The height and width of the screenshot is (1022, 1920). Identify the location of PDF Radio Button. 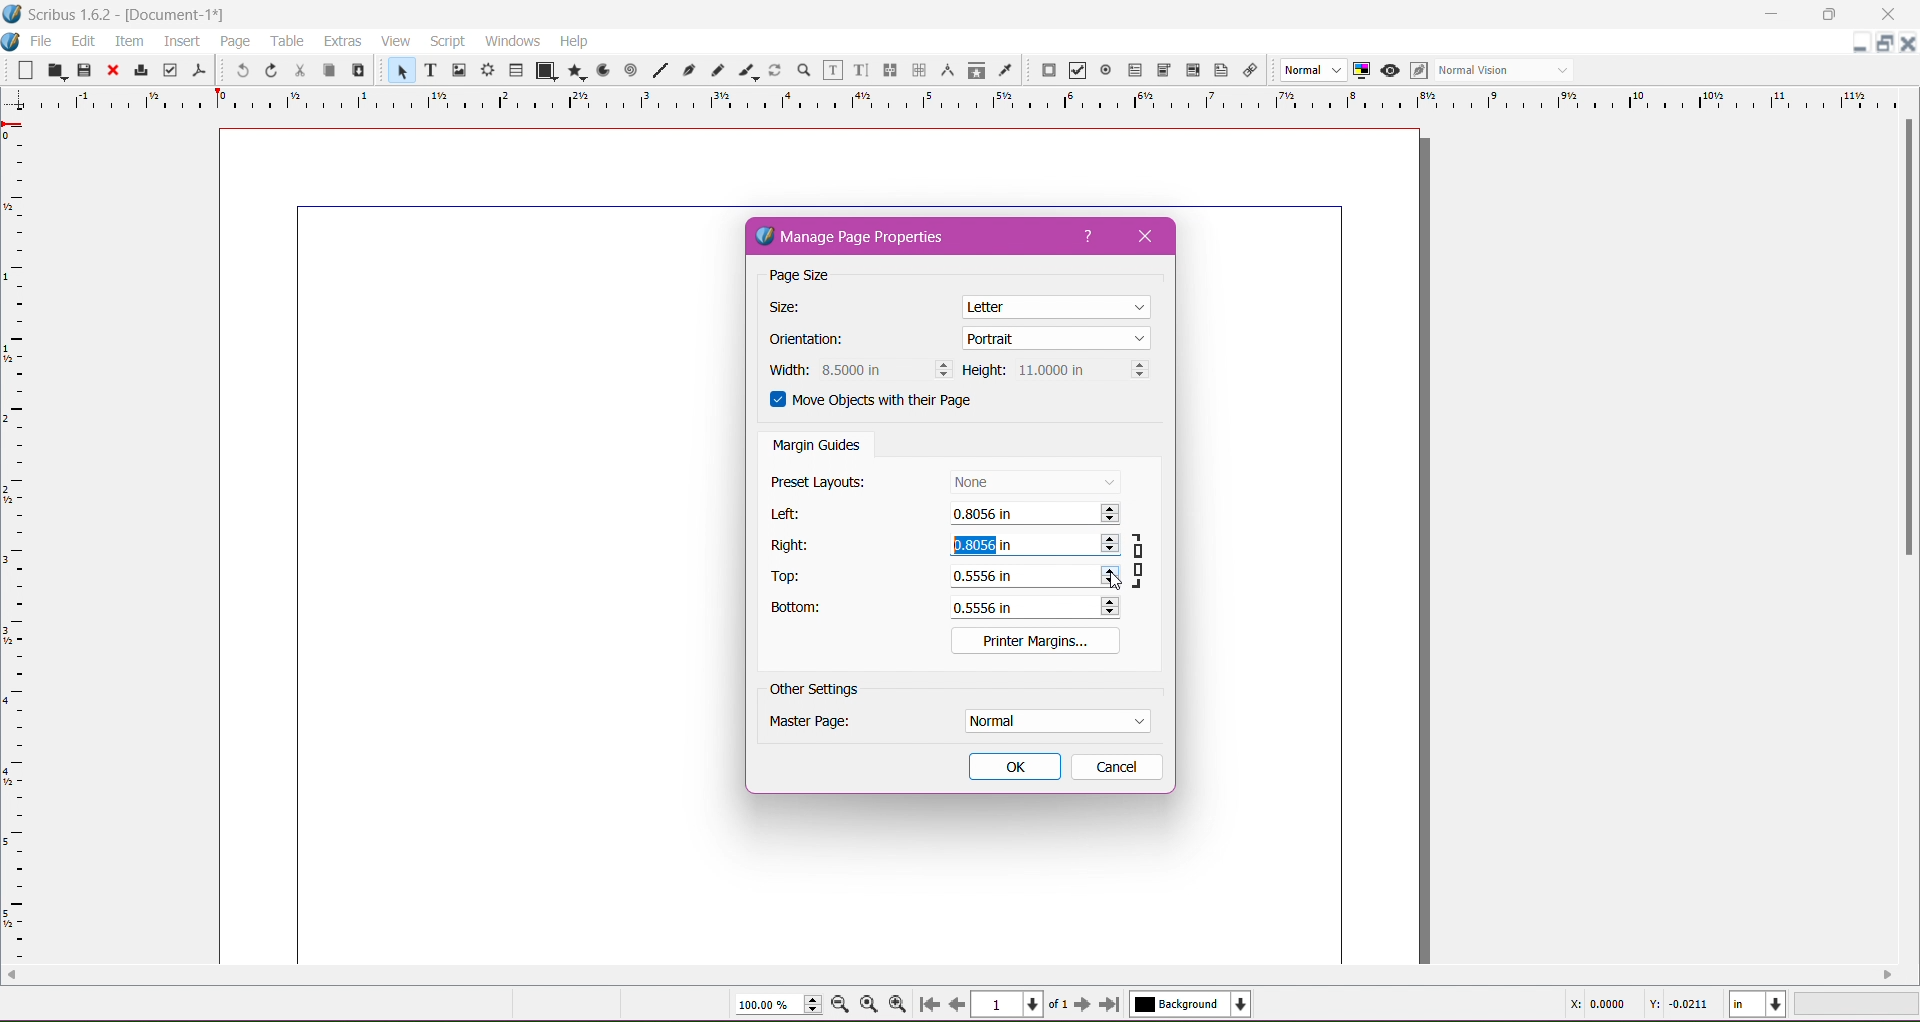
(1106, 71).